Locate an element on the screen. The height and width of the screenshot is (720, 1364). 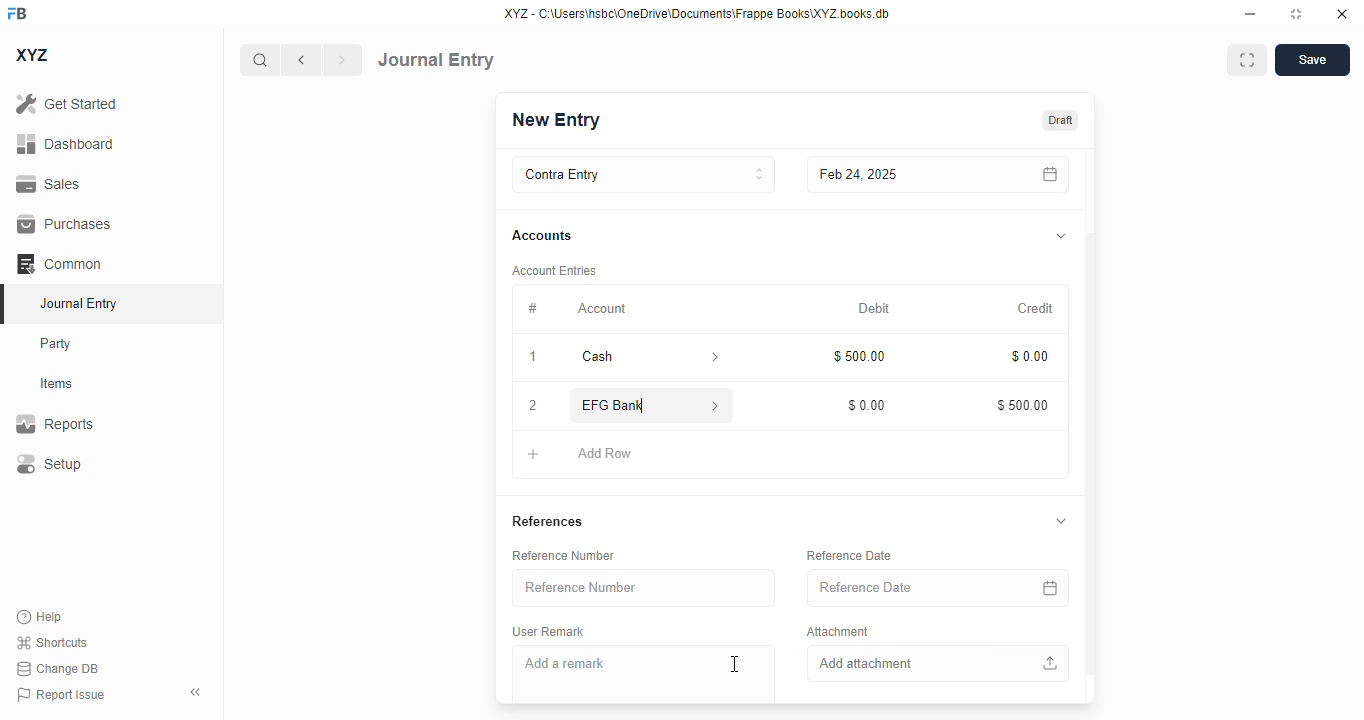
add a remark is located at coordinates (645, 674).